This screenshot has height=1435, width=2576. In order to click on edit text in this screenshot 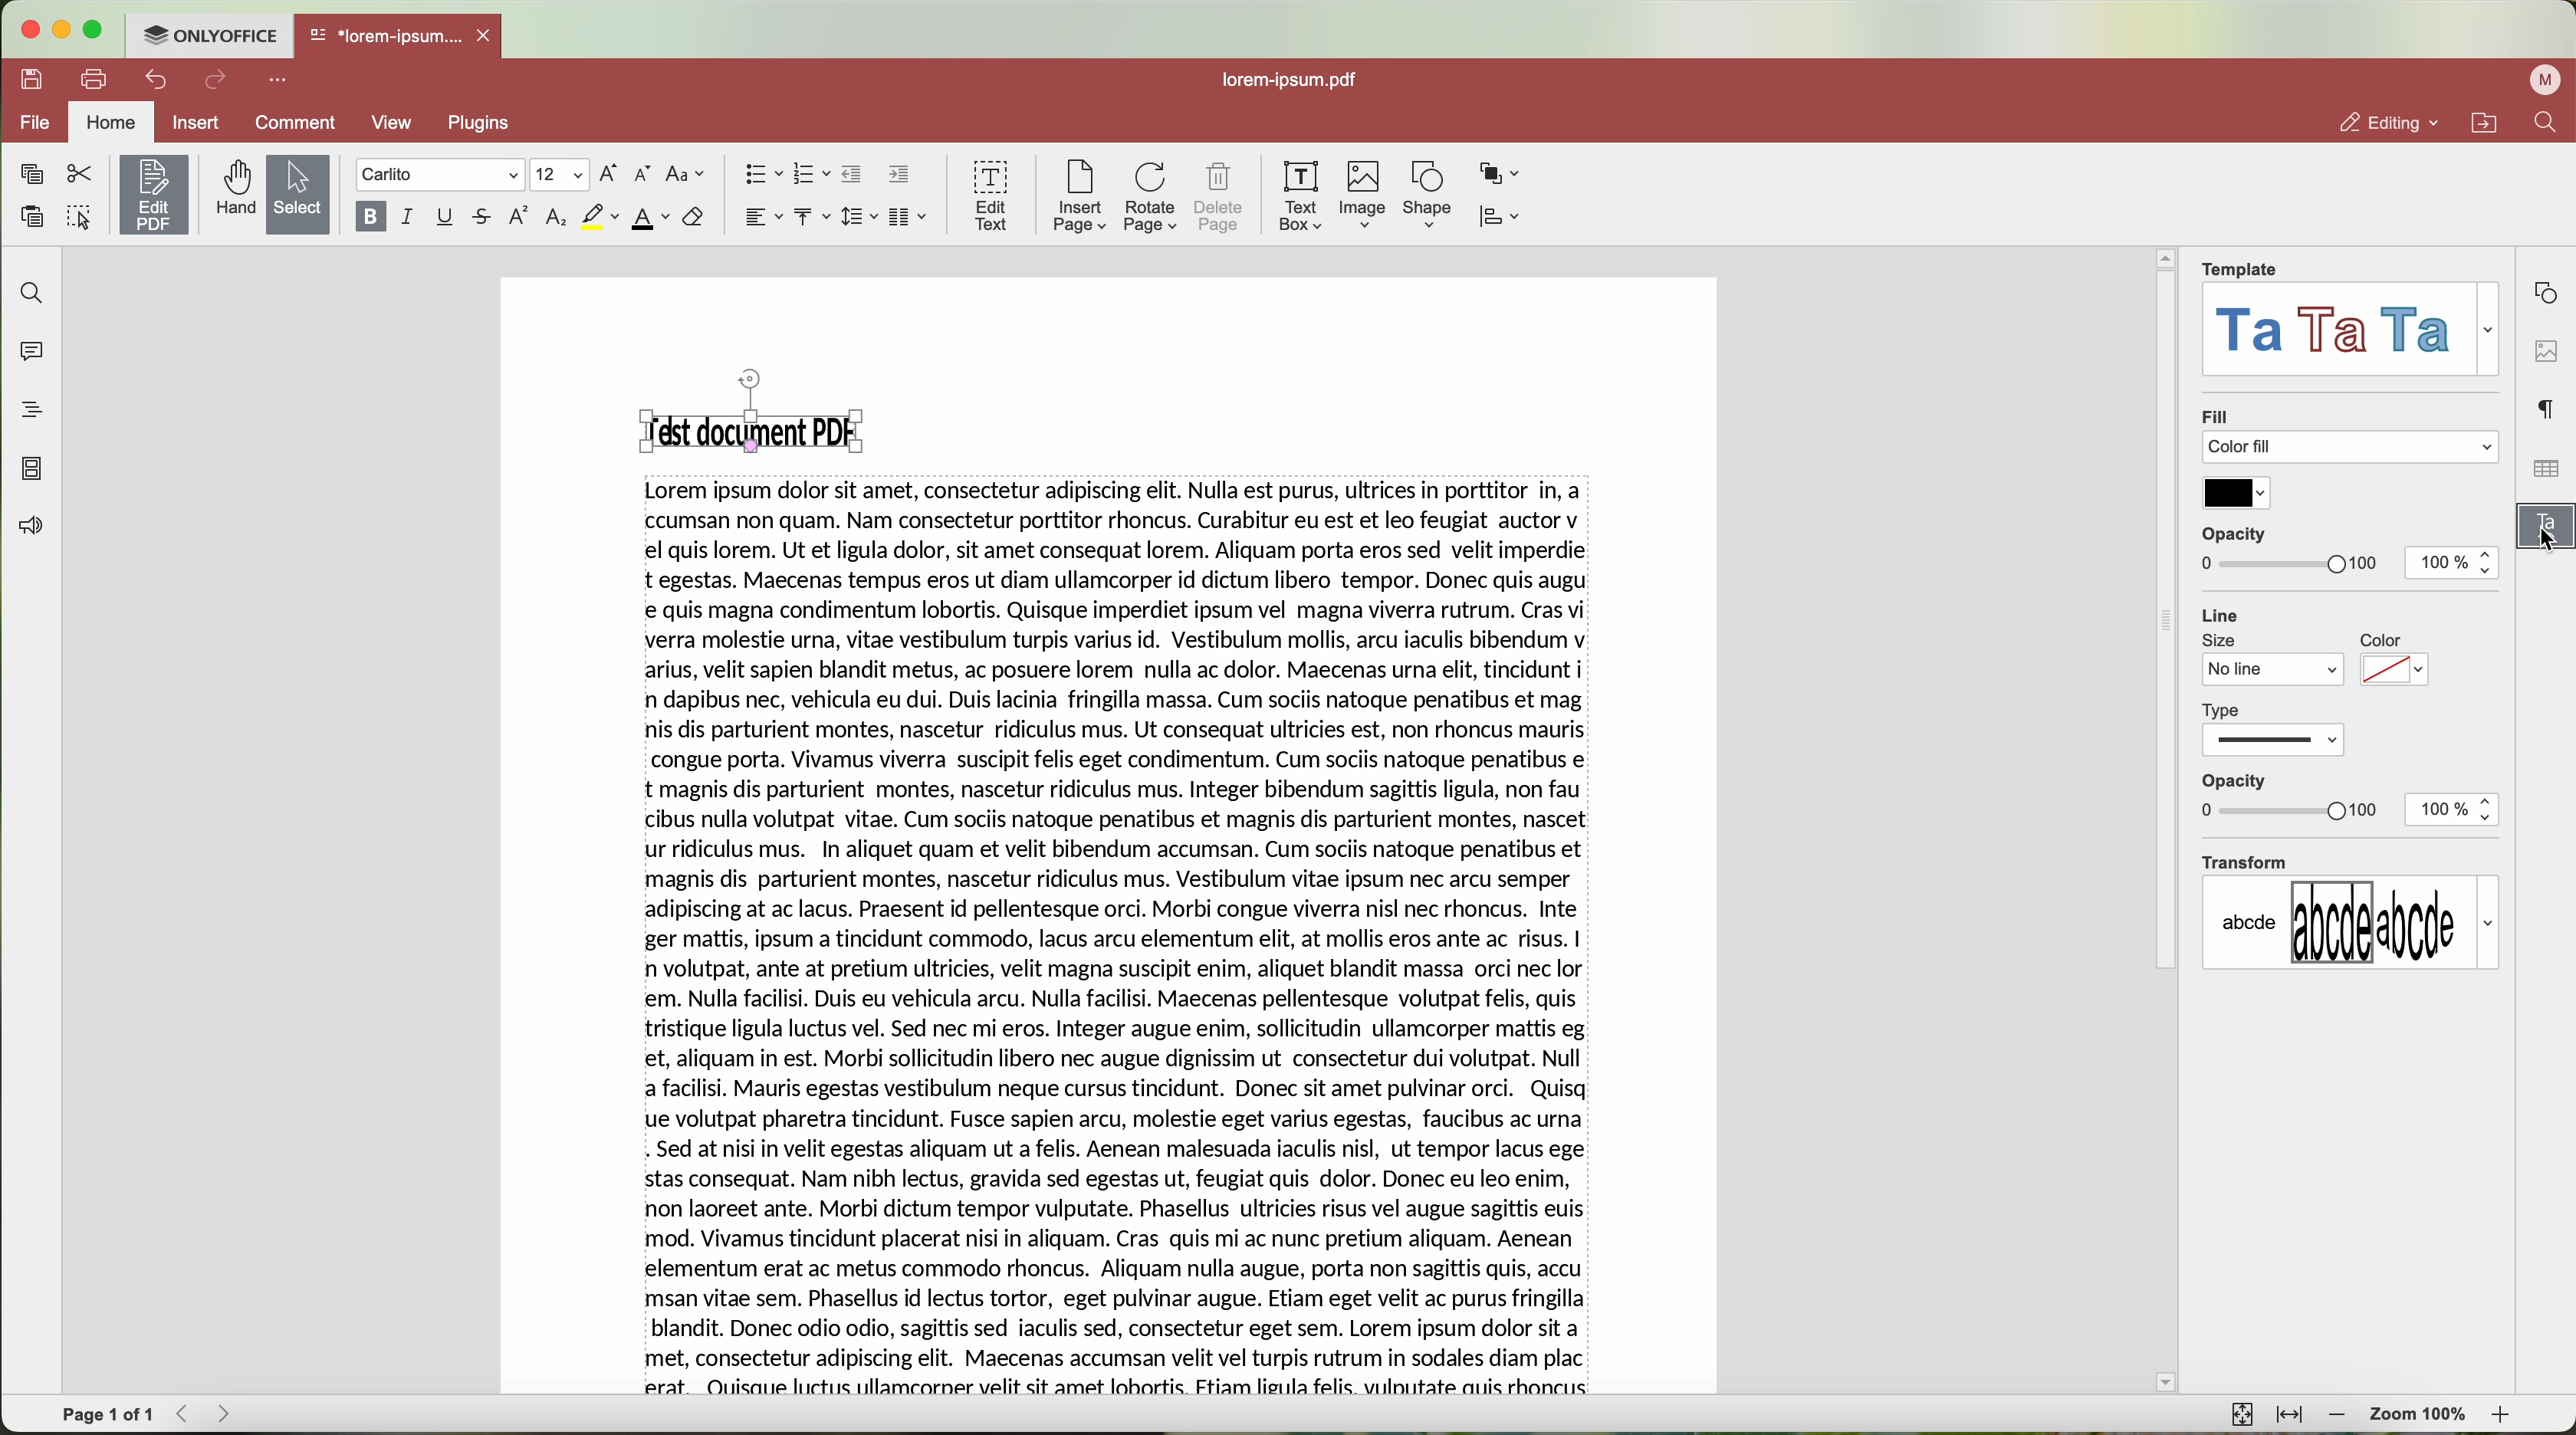, I will do `click(988, 197)`.